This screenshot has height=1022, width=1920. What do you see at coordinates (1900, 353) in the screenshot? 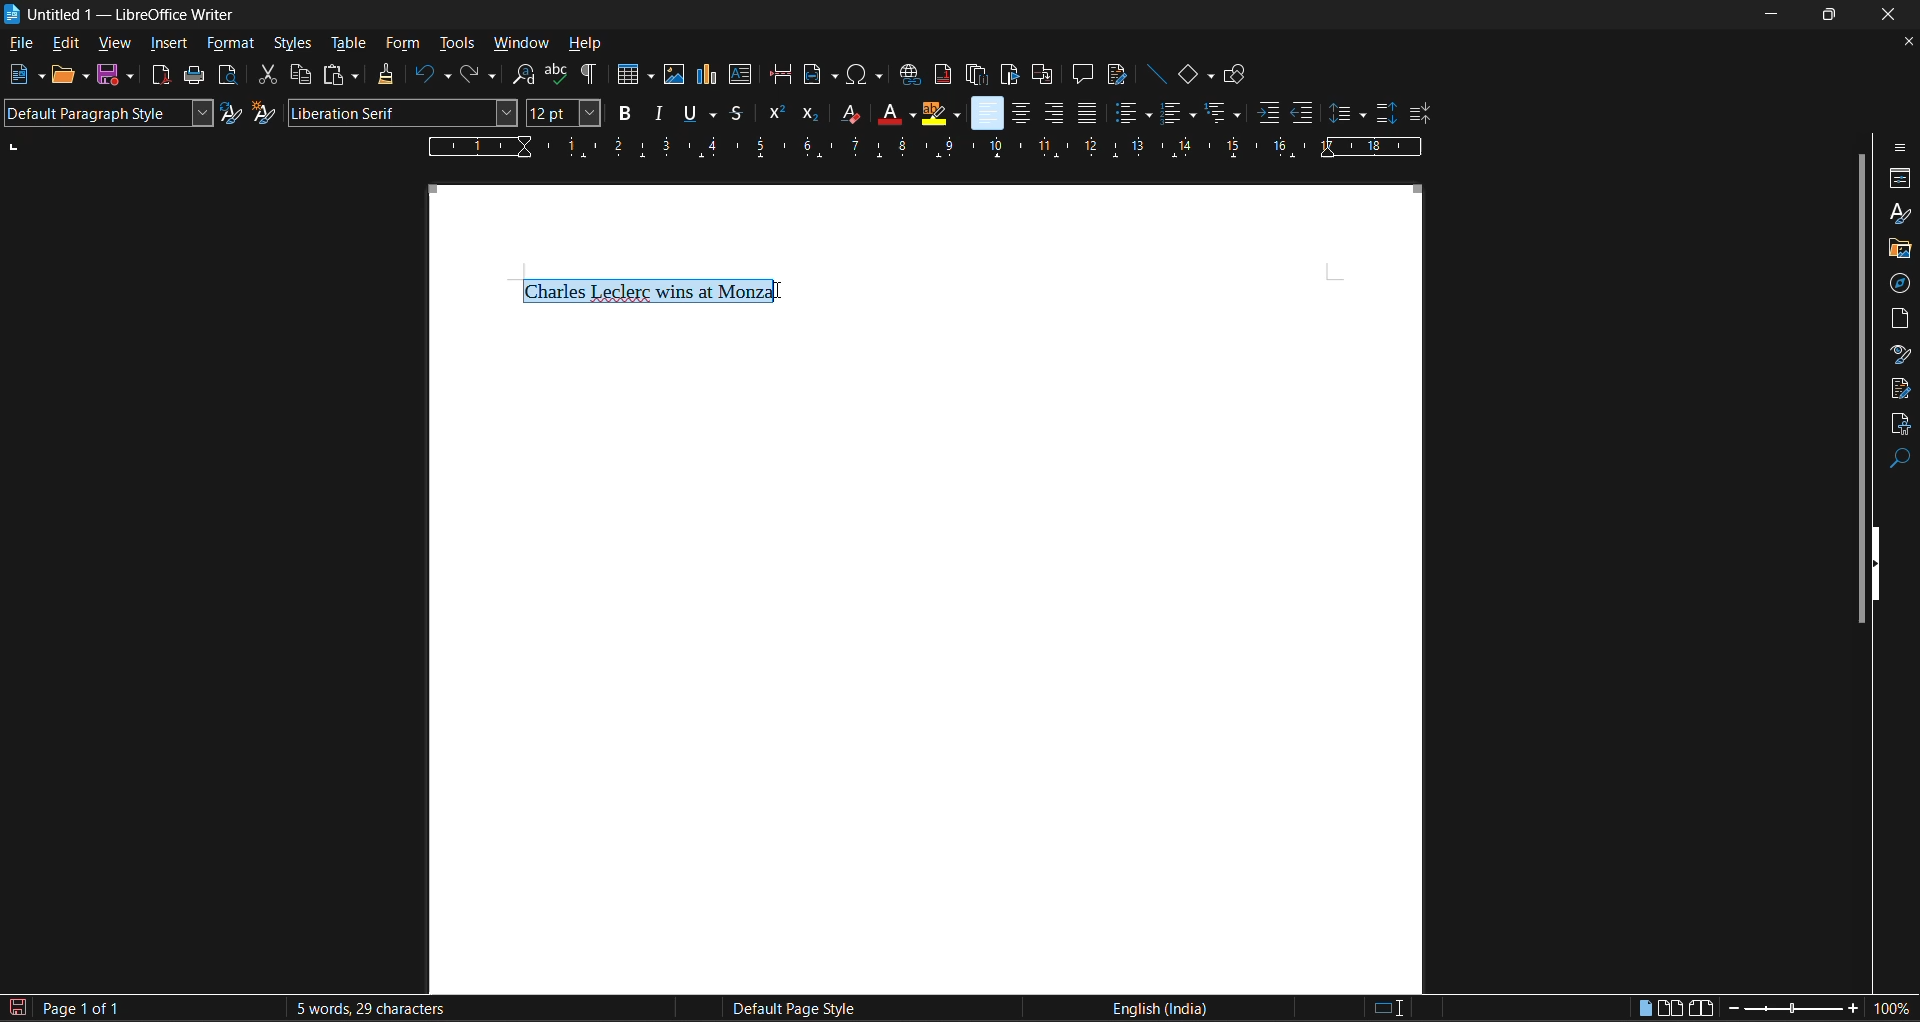
I see `style inspector` at bounding box center [1900, 353].